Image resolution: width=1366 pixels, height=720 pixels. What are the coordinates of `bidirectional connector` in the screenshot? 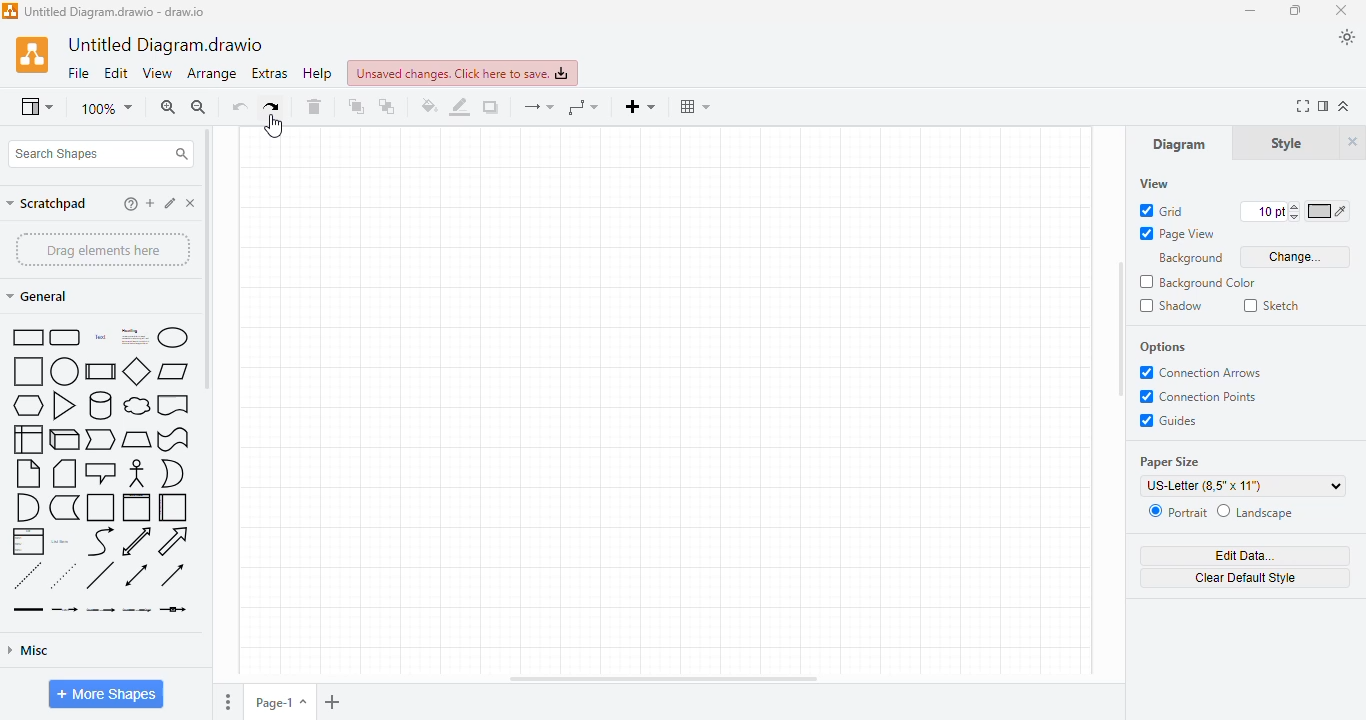 It's located at (136, 575).